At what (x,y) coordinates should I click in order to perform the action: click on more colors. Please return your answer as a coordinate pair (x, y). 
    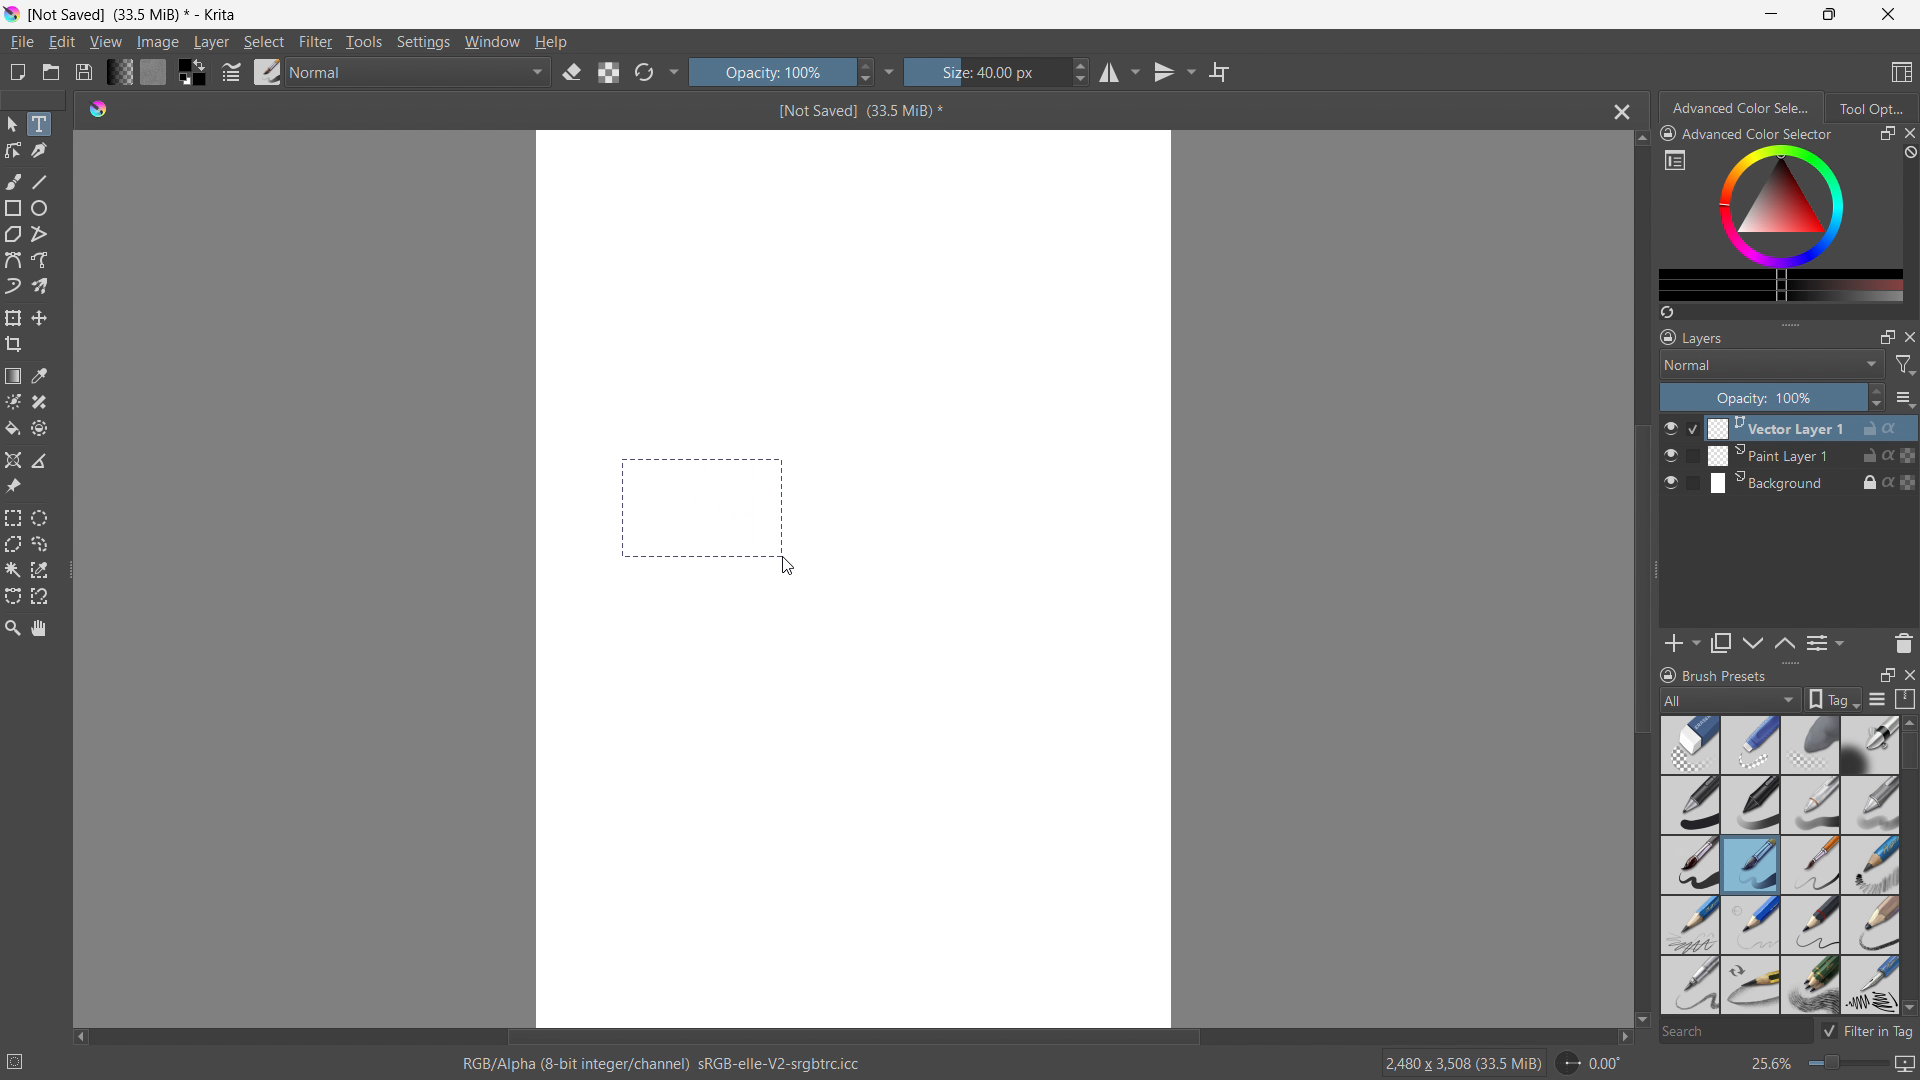
    Looking at the image, I should click on (1781, 286).